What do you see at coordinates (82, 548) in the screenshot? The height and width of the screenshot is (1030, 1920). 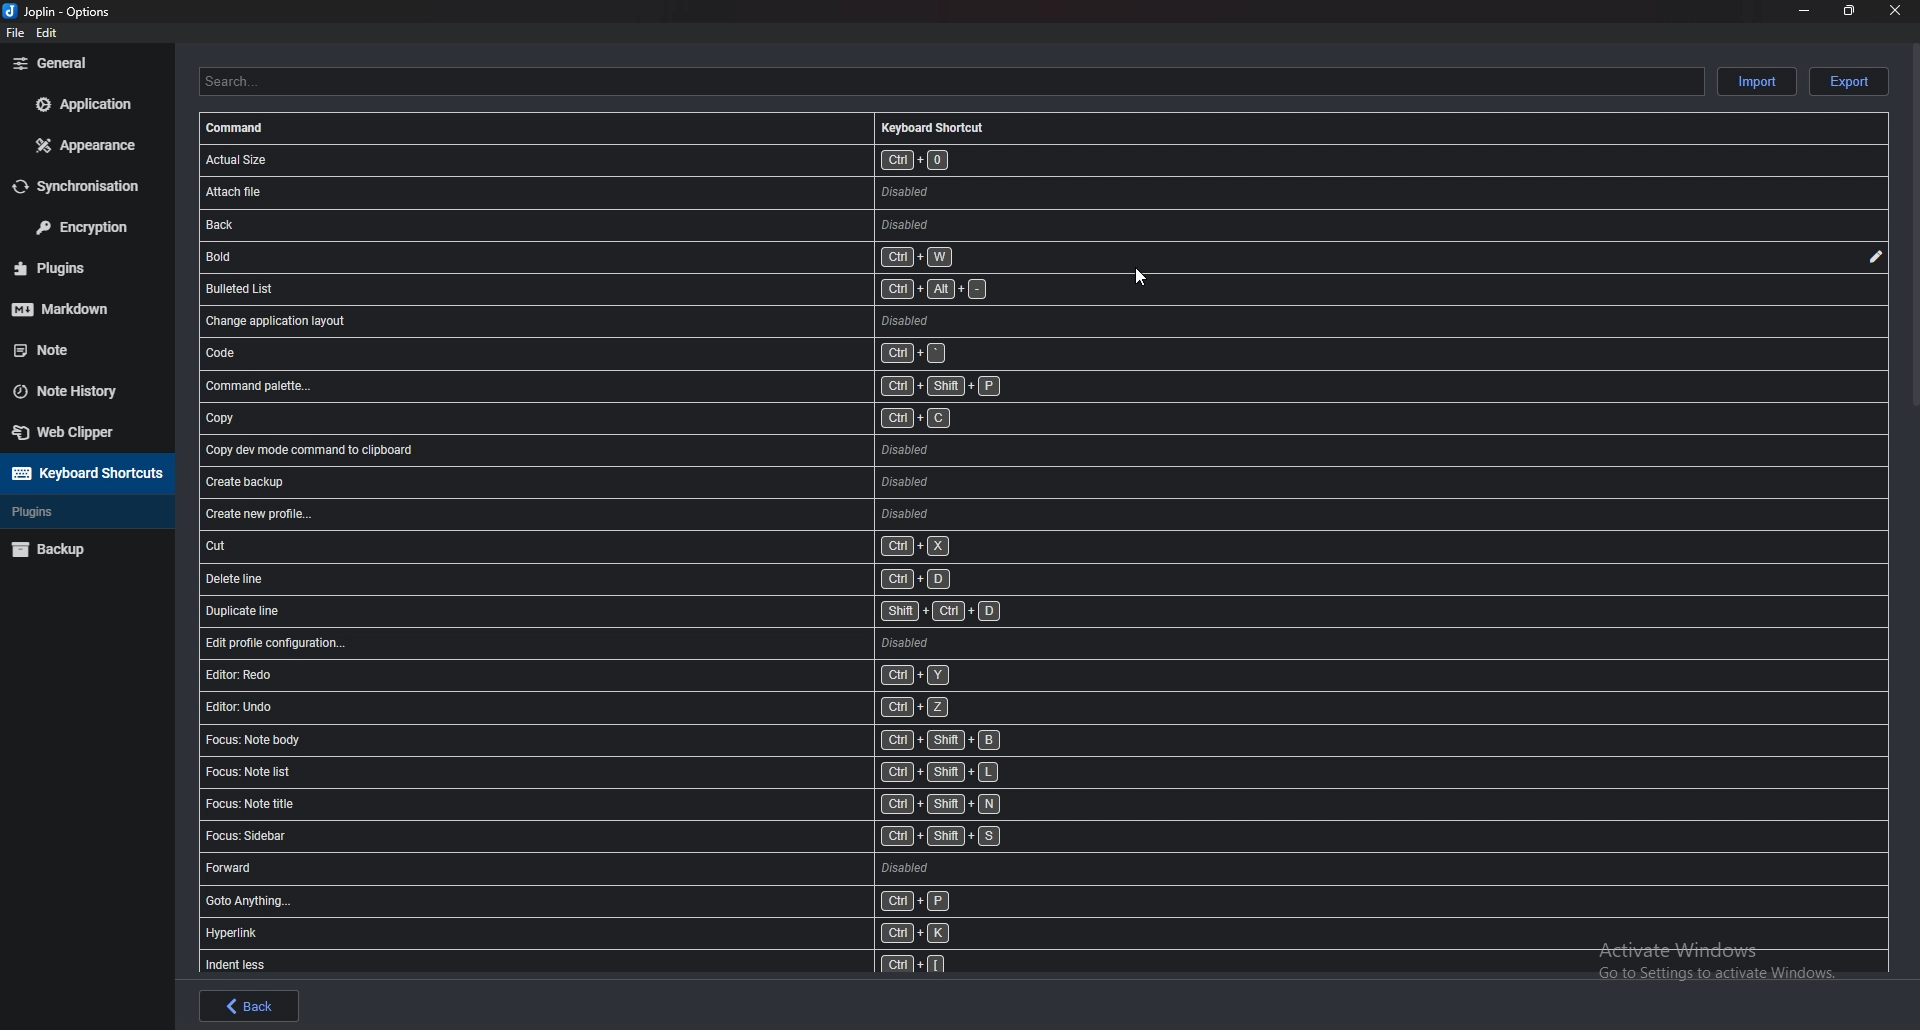 I see `Backup` at bounding box center [82, 548].